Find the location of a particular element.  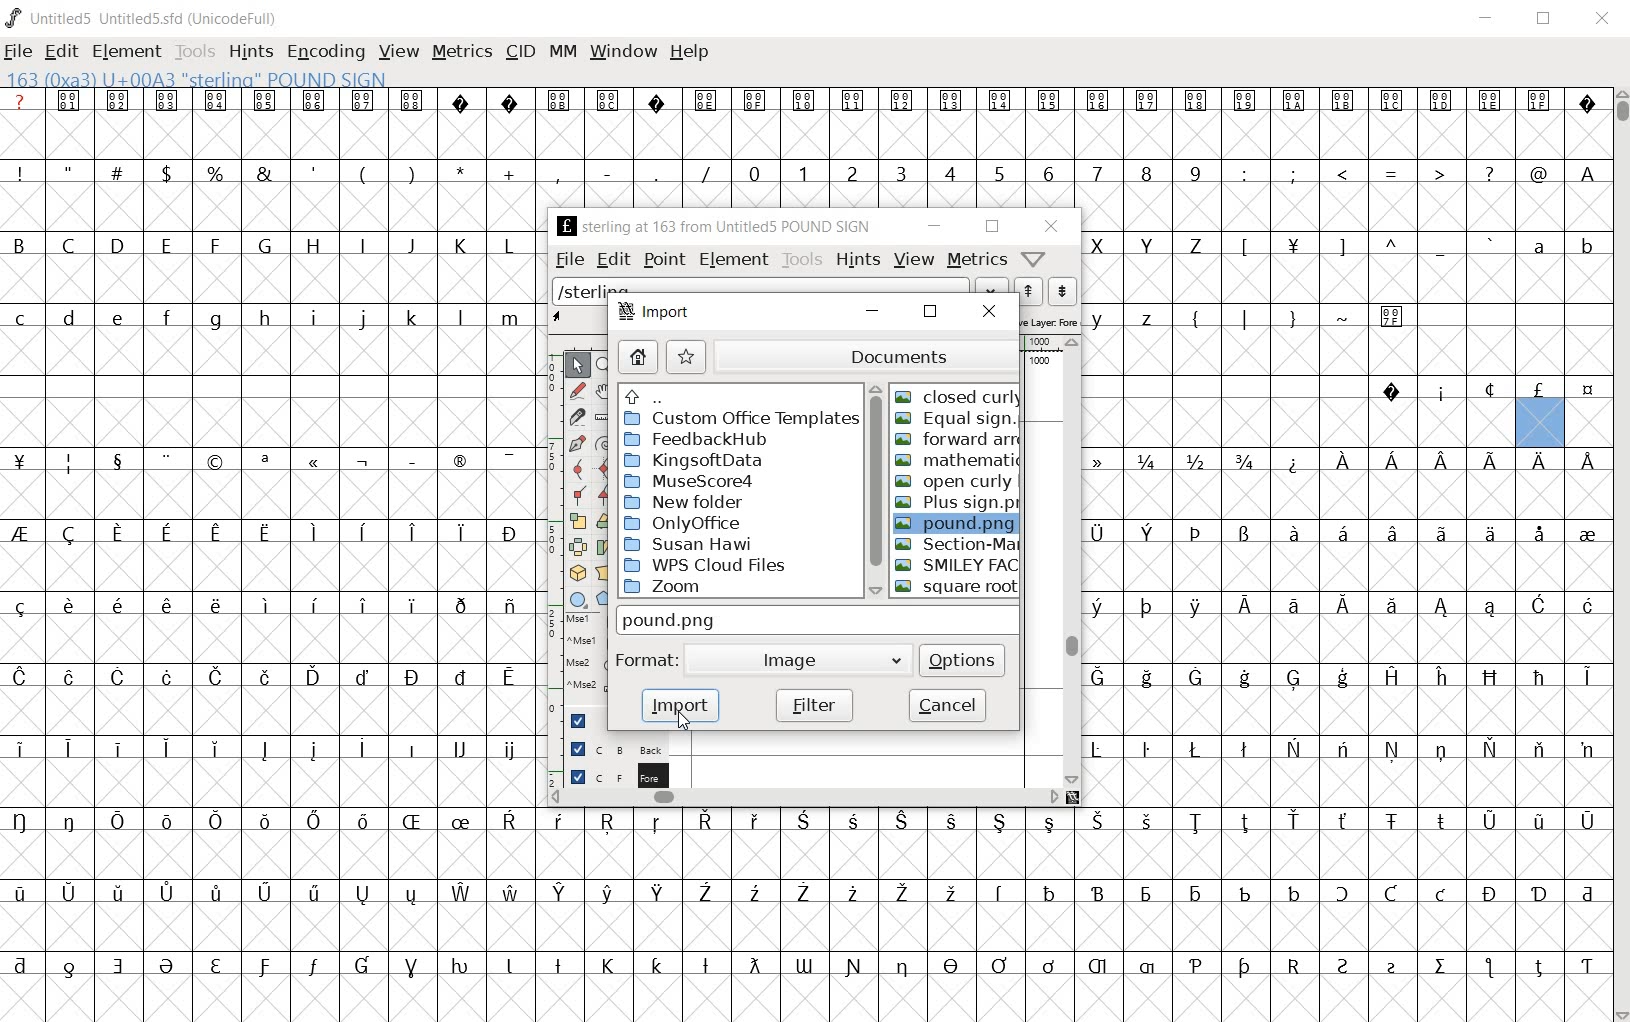

Plus sign.p is located at coordinates (956, 505).